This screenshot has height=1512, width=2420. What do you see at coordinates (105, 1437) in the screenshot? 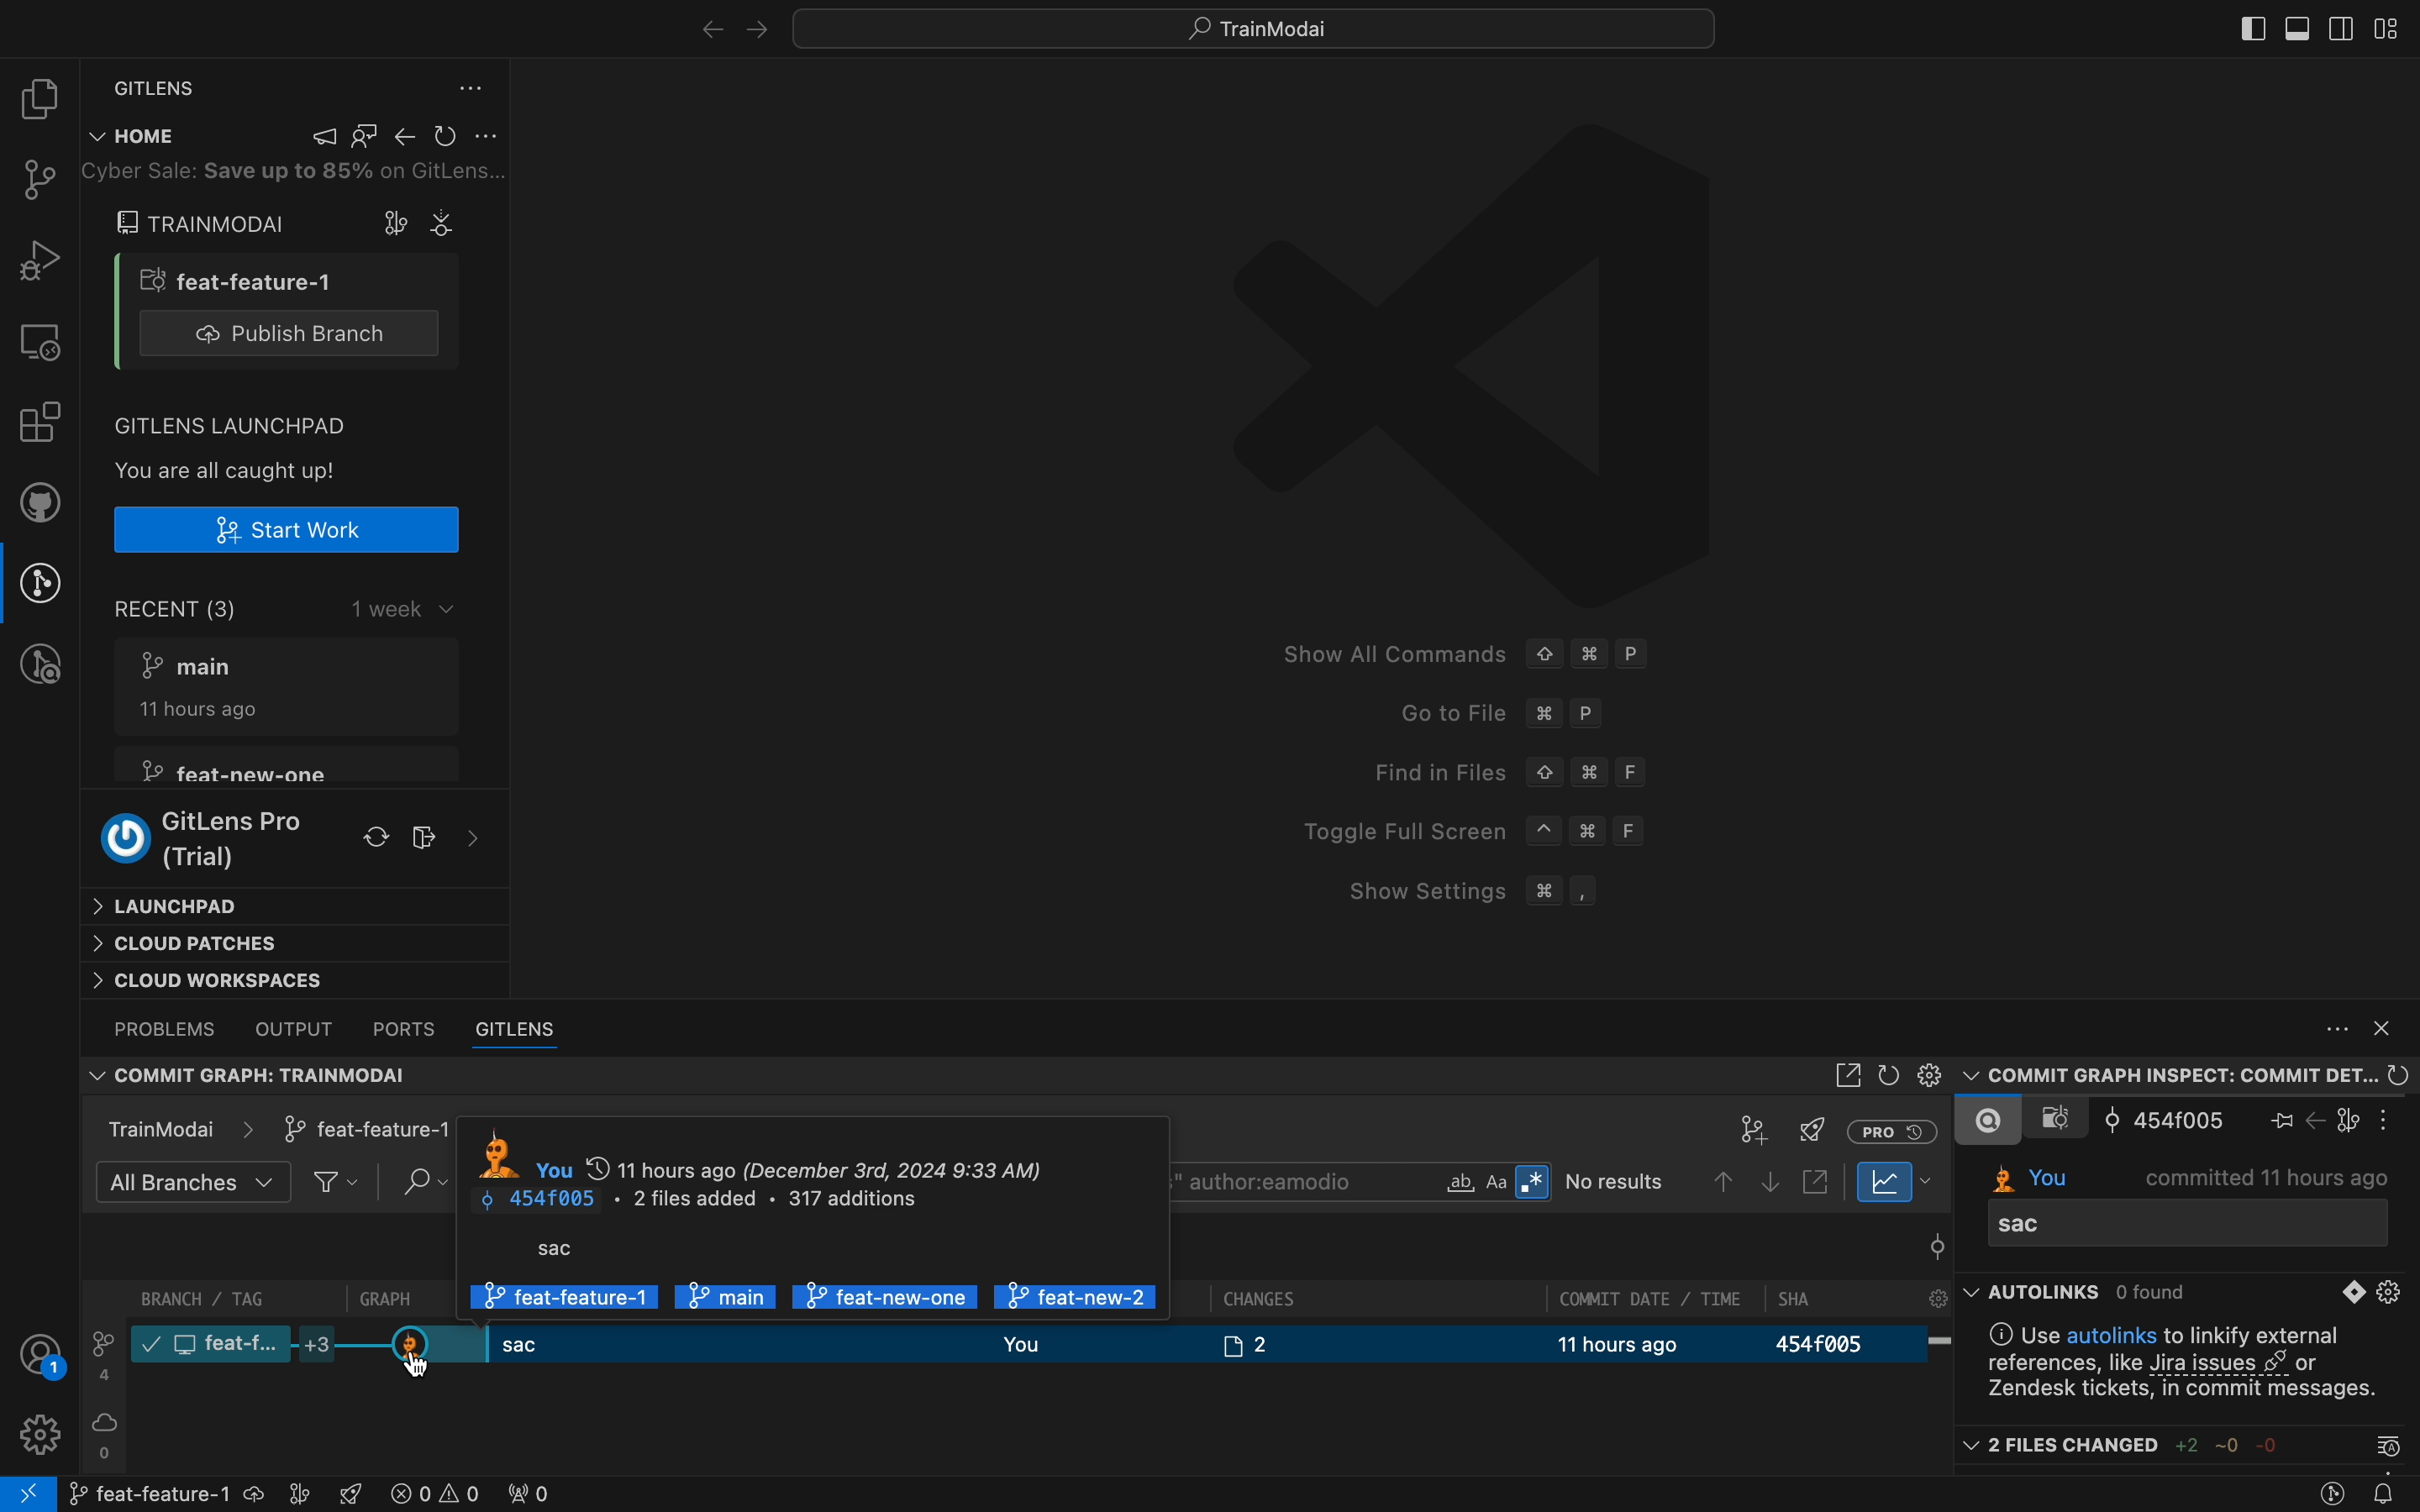
I see `server branches` at bounding box center [105, 1437].